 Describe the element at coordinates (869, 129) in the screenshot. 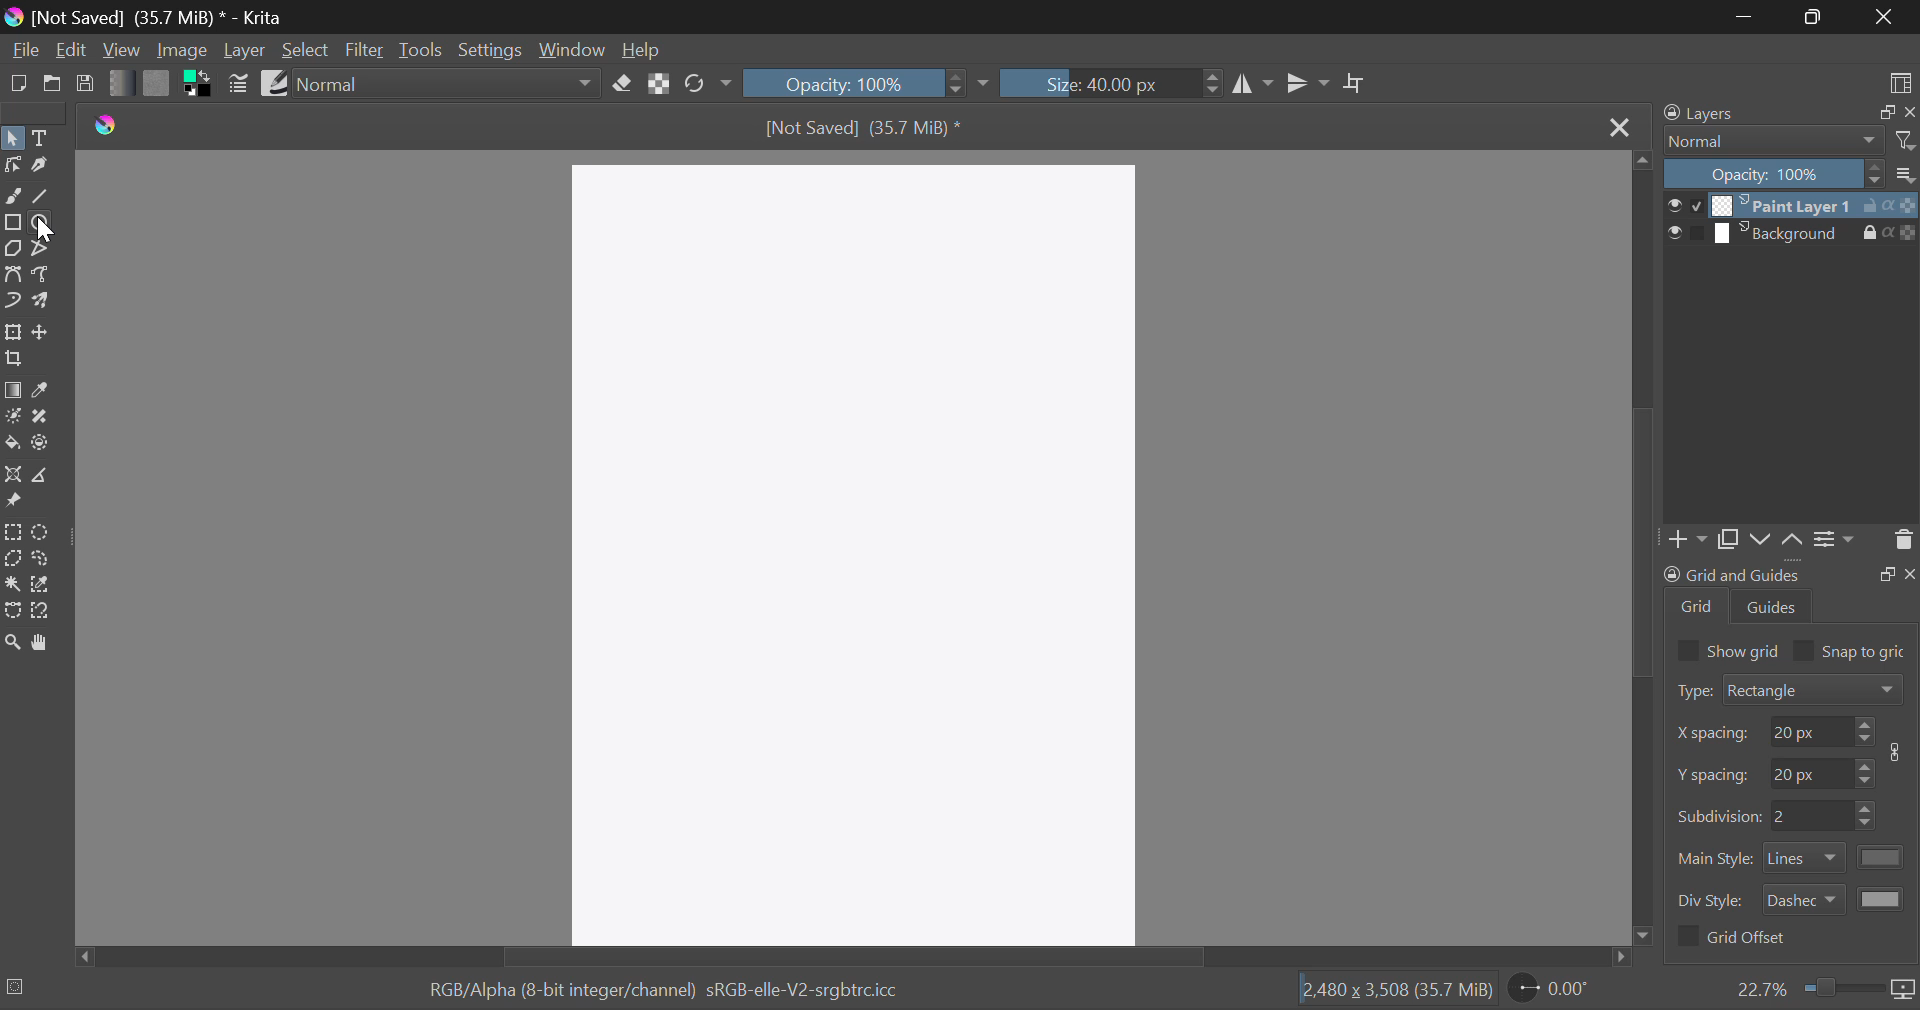

I see `File Name & Size` at that location.